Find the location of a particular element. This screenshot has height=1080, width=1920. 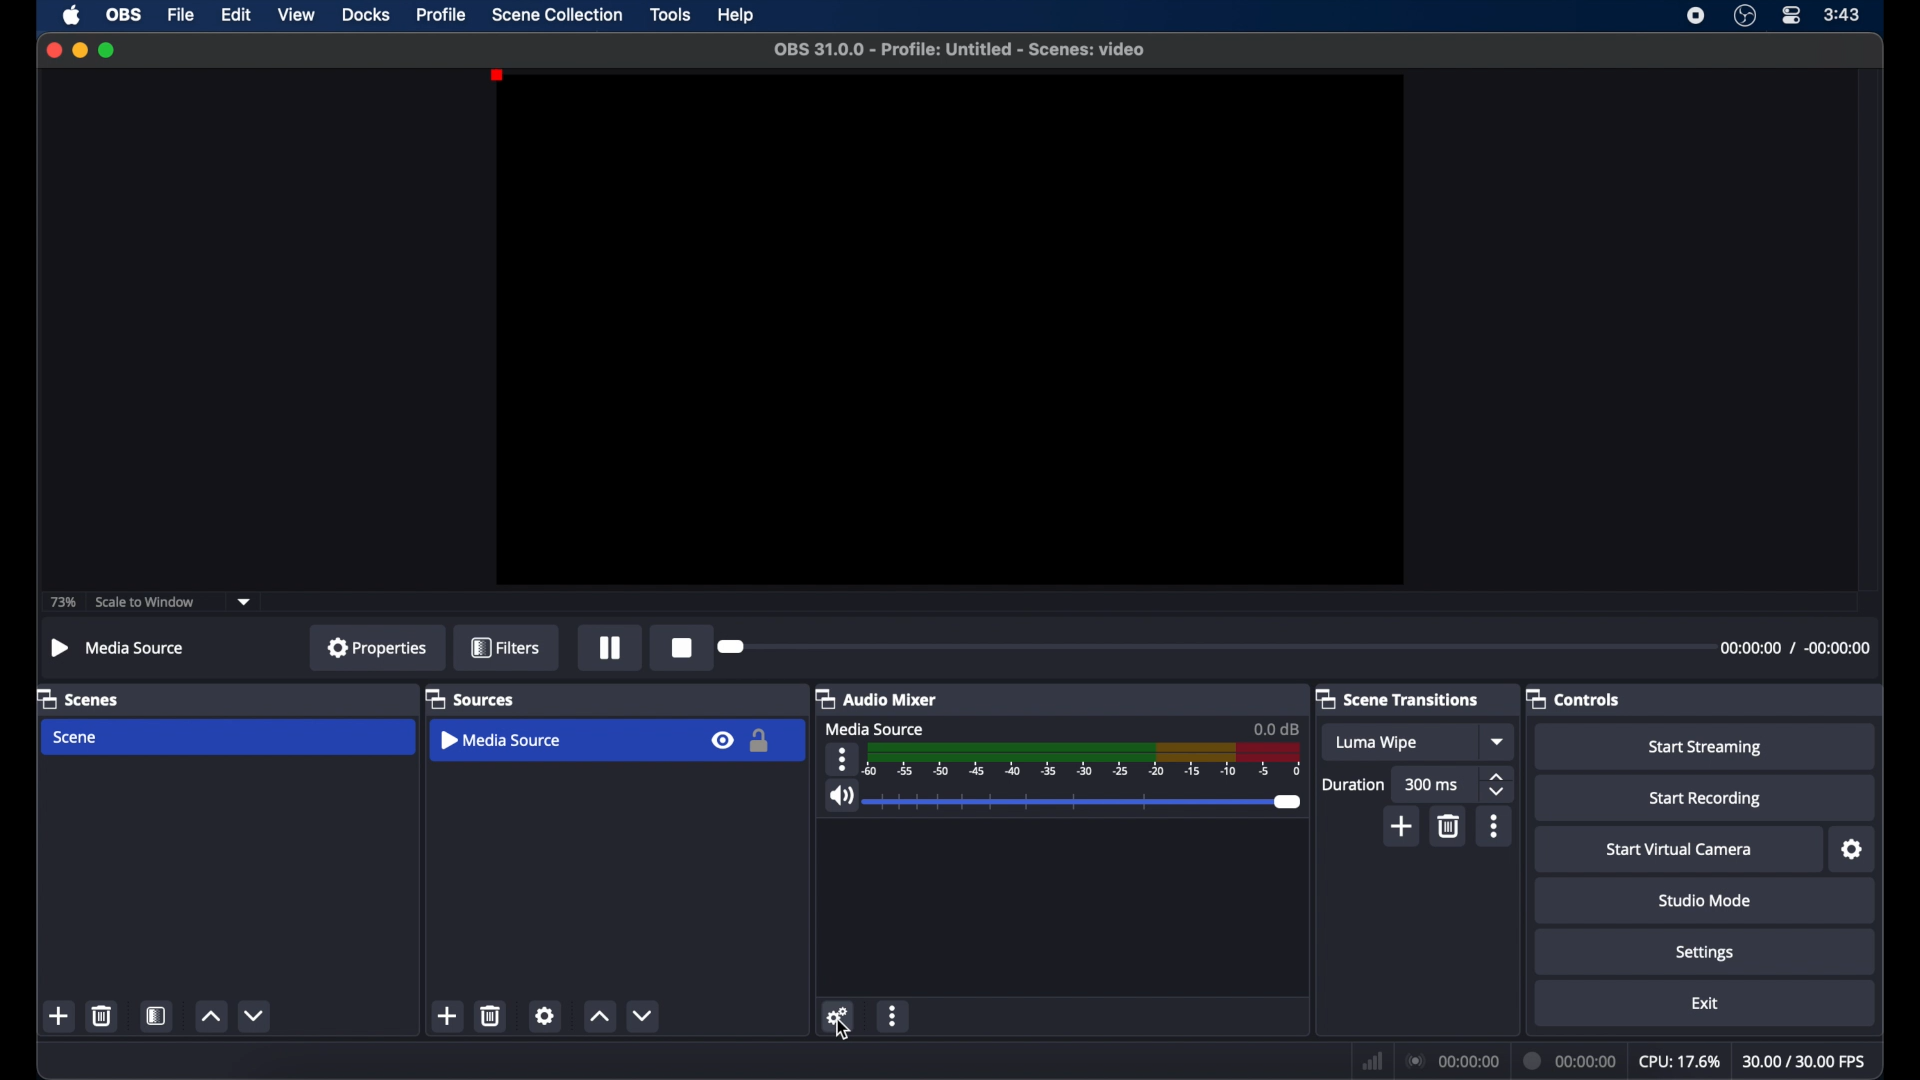

screen recorder icon is located at coordinates (1694, 15).